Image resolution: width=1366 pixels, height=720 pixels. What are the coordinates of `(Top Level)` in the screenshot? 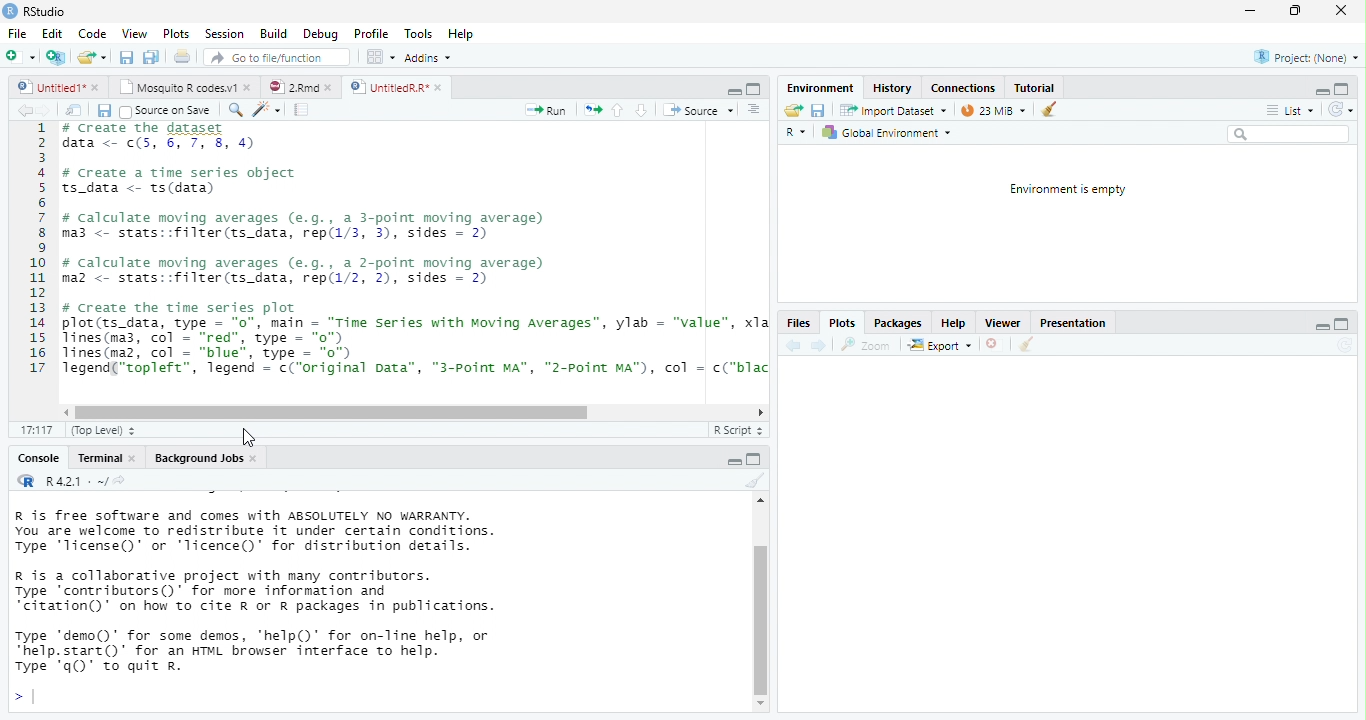 It's located at (98, 431).